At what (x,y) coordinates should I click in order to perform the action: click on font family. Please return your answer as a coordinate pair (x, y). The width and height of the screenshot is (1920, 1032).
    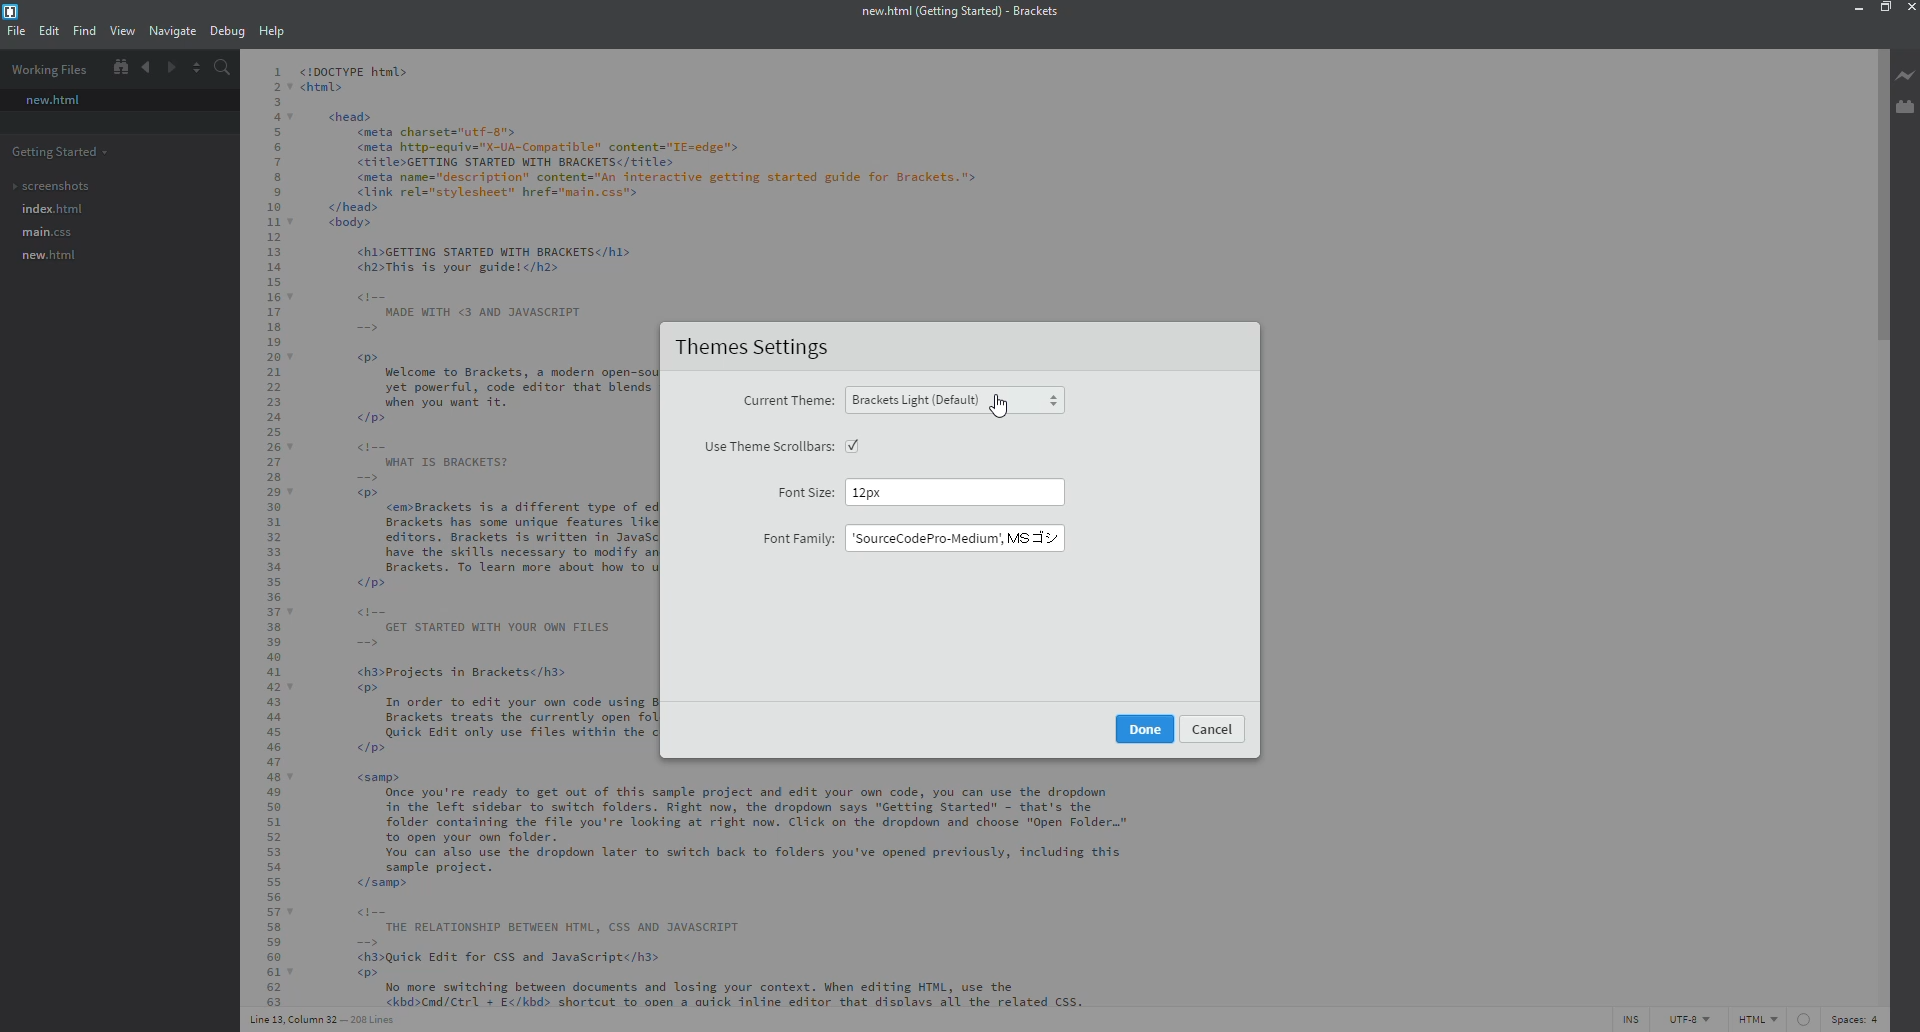
    Looking at the image, I should click on (797, 538).